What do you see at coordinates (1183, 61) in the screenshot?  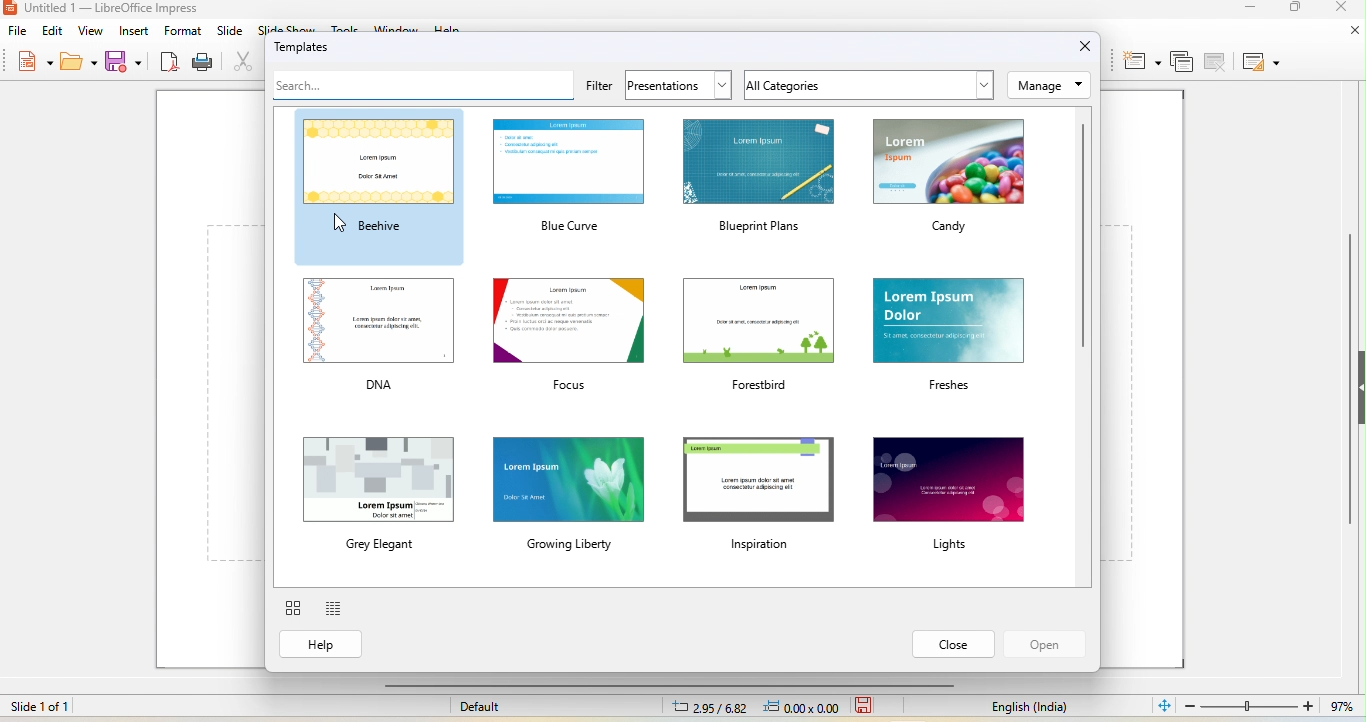 I see `duplicate slide` at bounding box center [1183, 61].